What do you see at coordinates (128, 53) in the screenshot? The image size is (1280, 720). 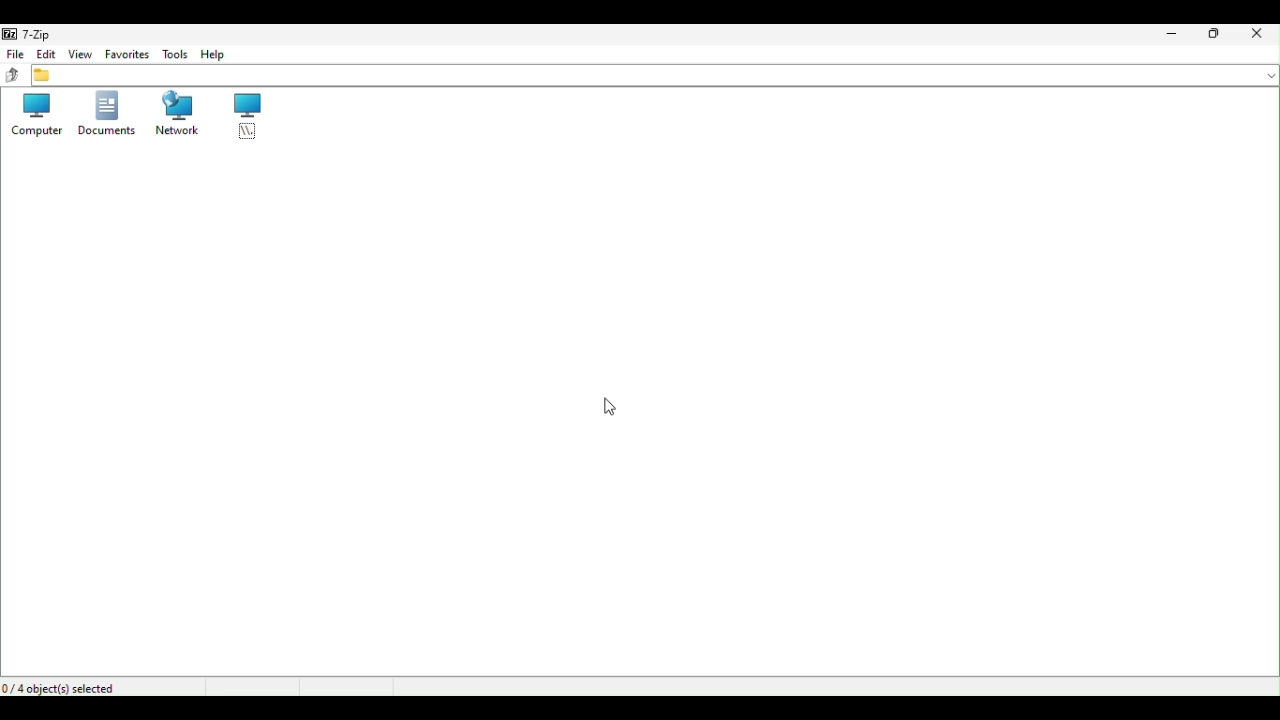 I see `Favourites` at bounding box center [128, 53].